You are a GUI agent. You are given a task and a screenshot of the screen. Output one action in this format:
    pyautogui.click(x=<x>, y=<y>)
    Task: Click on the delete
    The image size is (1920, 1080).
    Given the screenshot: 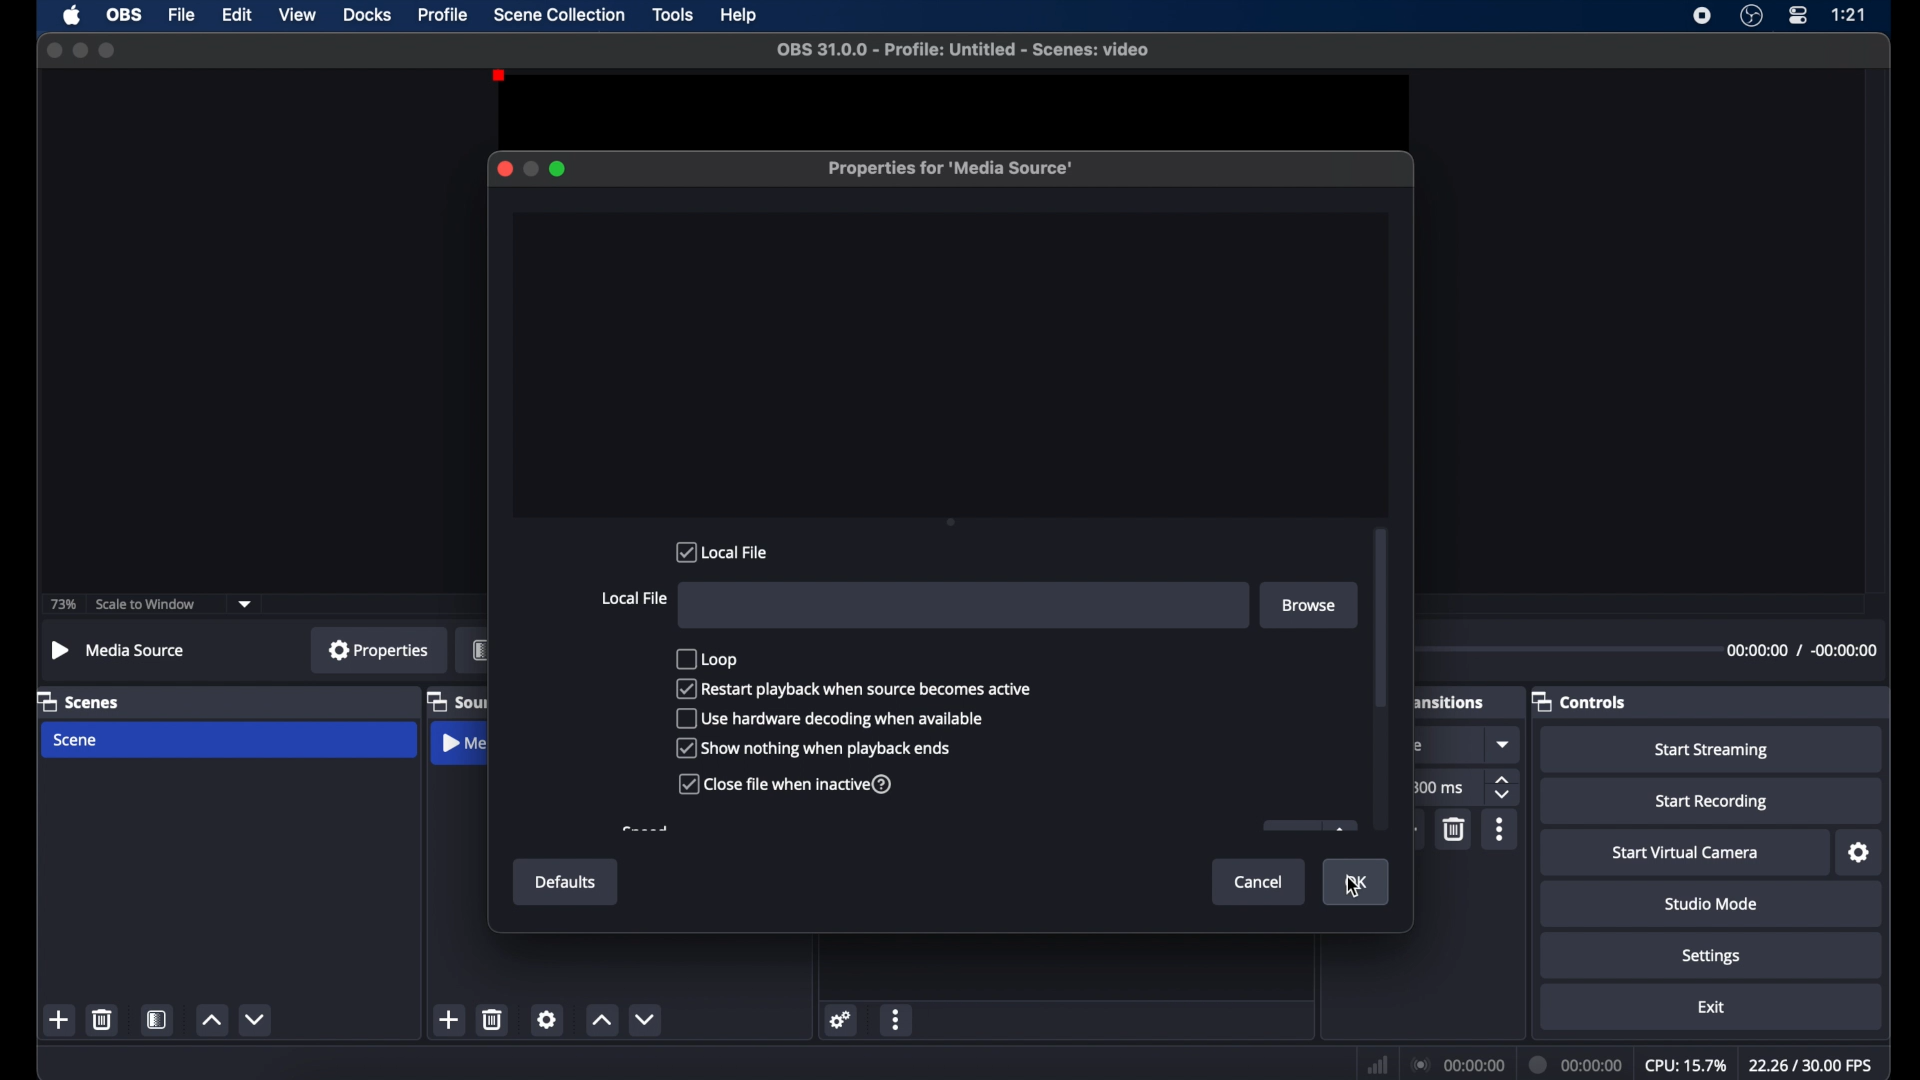 What is the action you would take?
    pyautogui.click(x=1454, y=829)
    